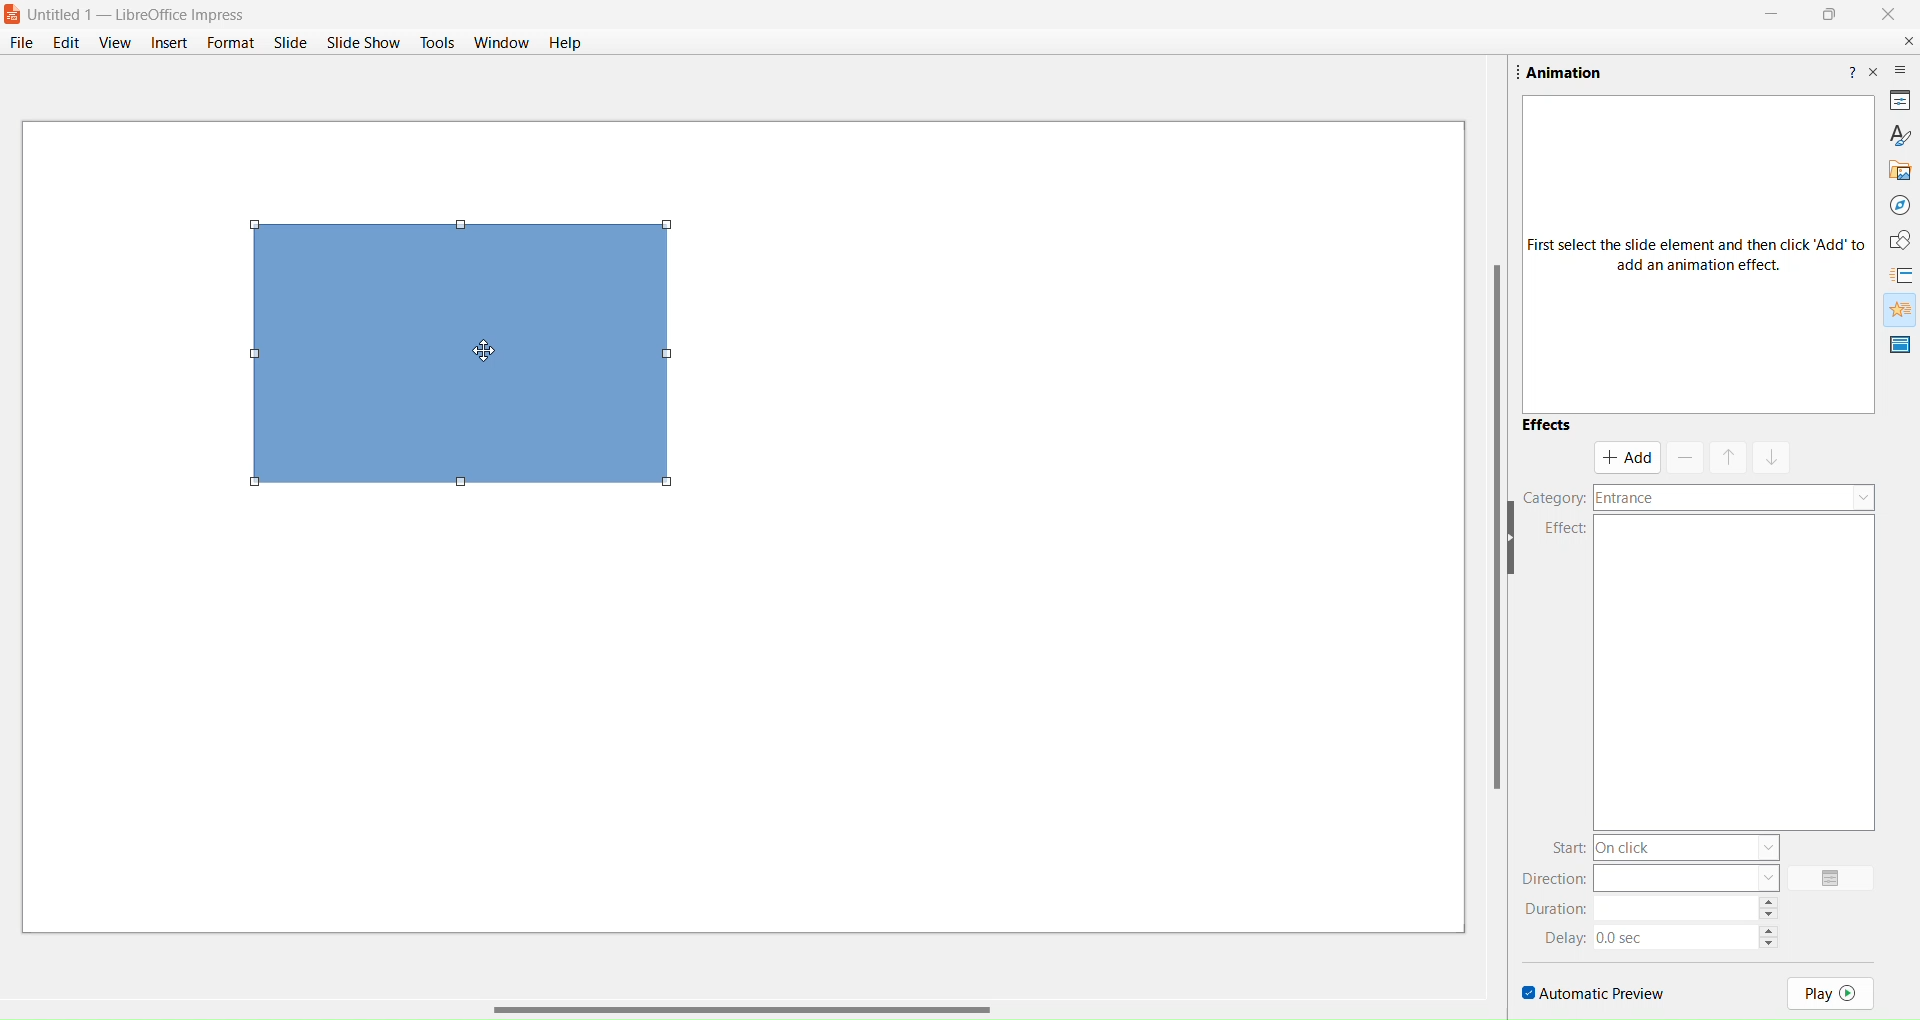 This screenshot has width=1920, height=1020. I want to click on scroll bar, so click(1482, 532).